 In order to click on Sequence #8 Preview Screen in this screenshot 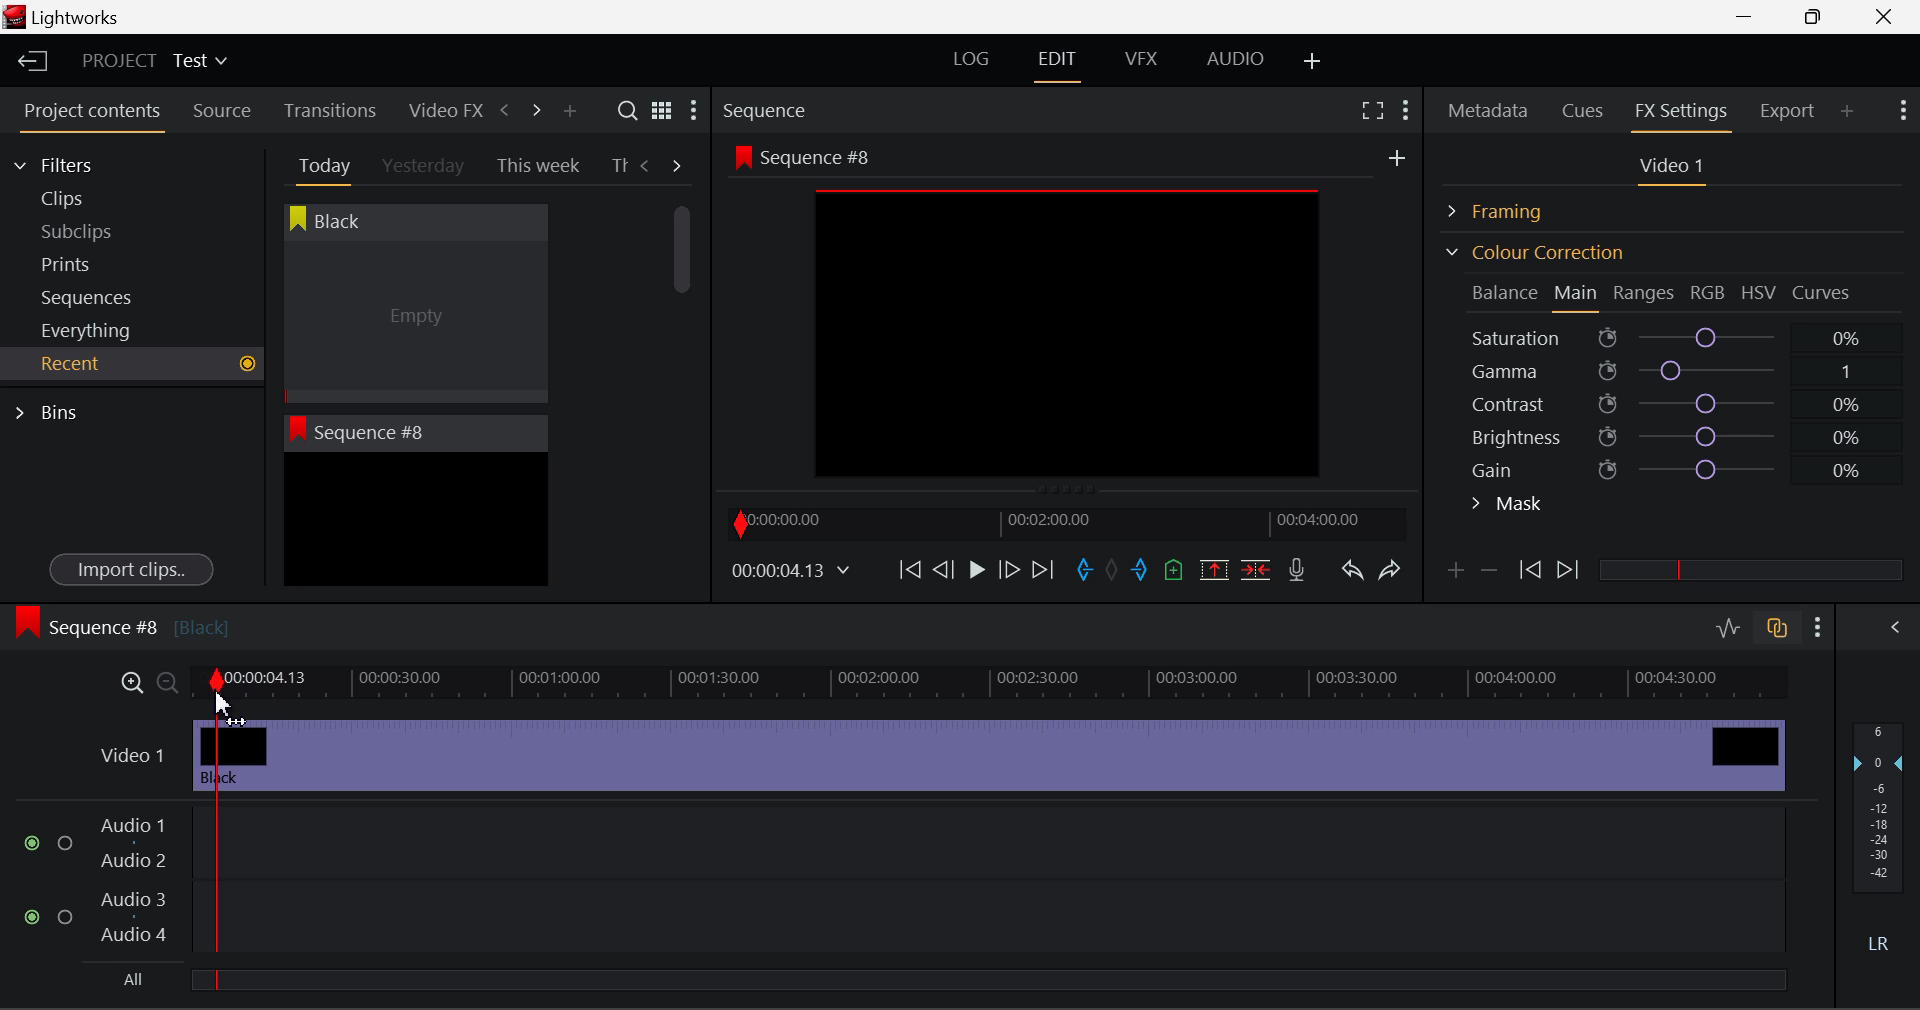, I will do `click(1068, 317)`.